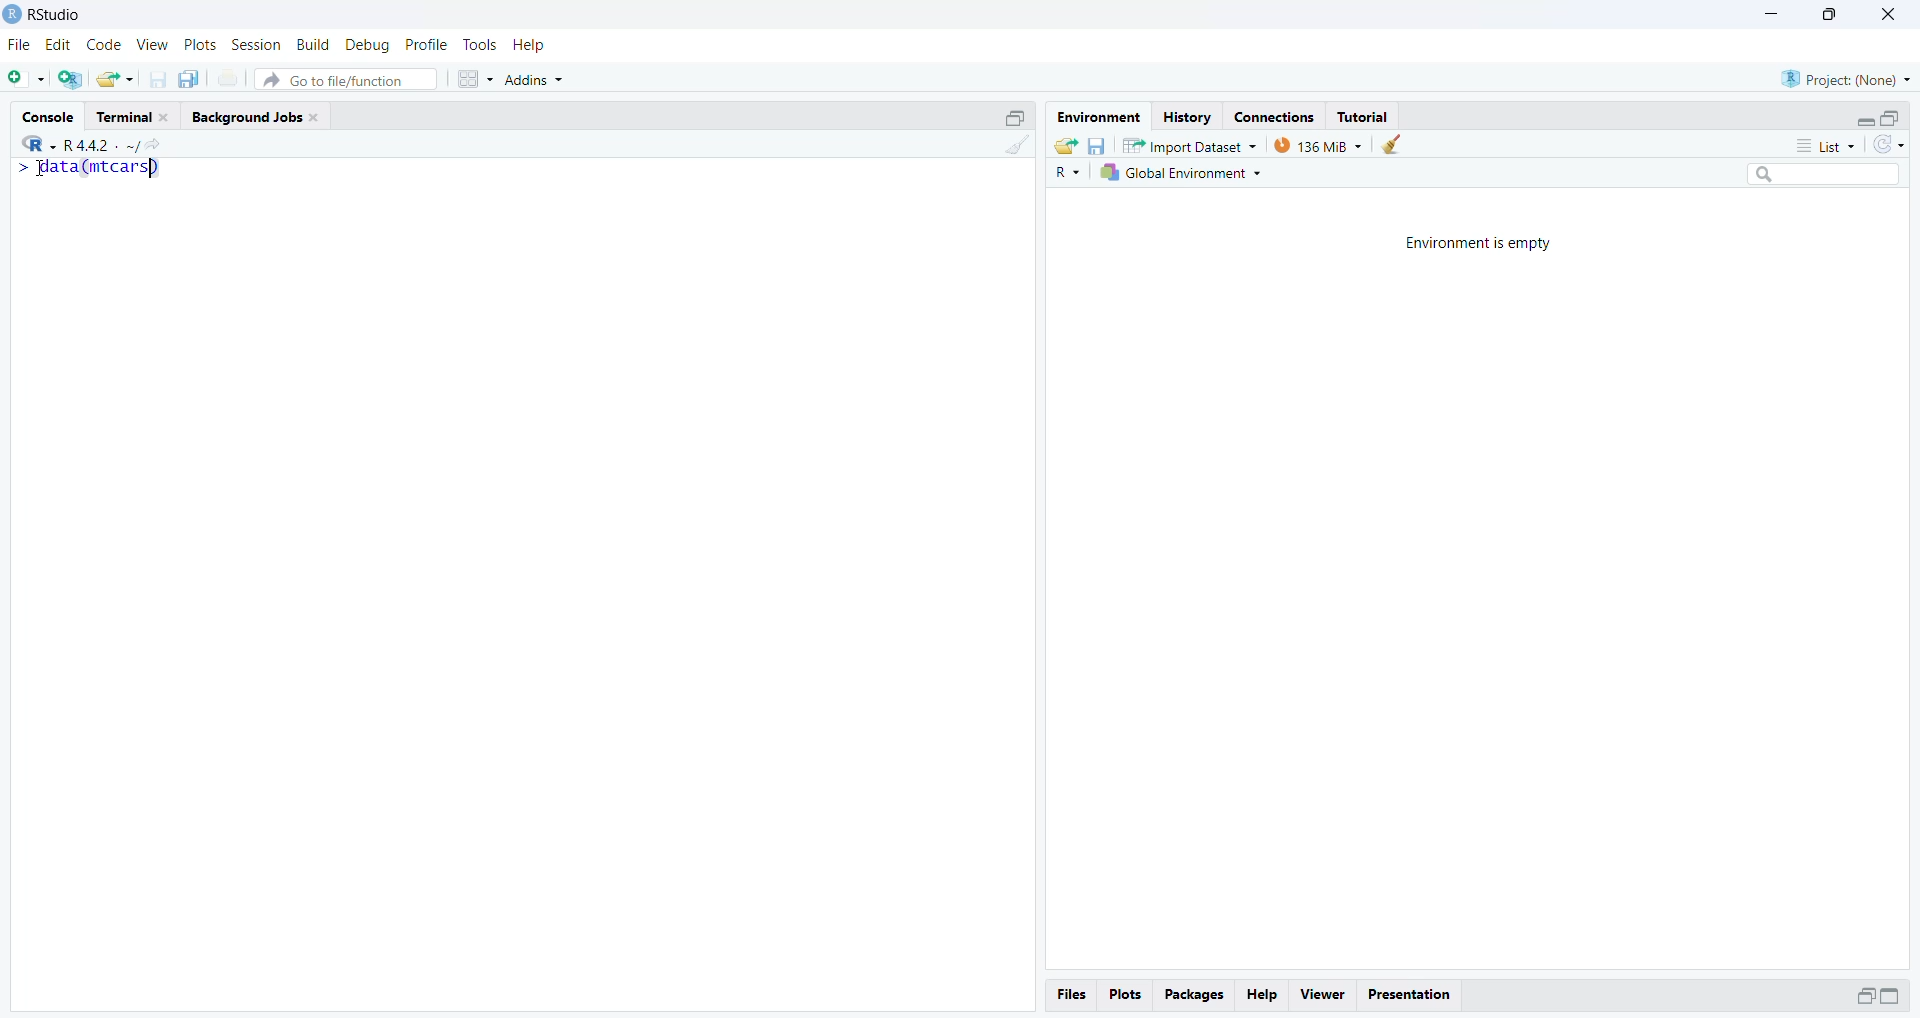 The image size is (1920, 1018). Describe the element at coordinates (71, 78) in the screenshot. I see `Create a project` at that location.